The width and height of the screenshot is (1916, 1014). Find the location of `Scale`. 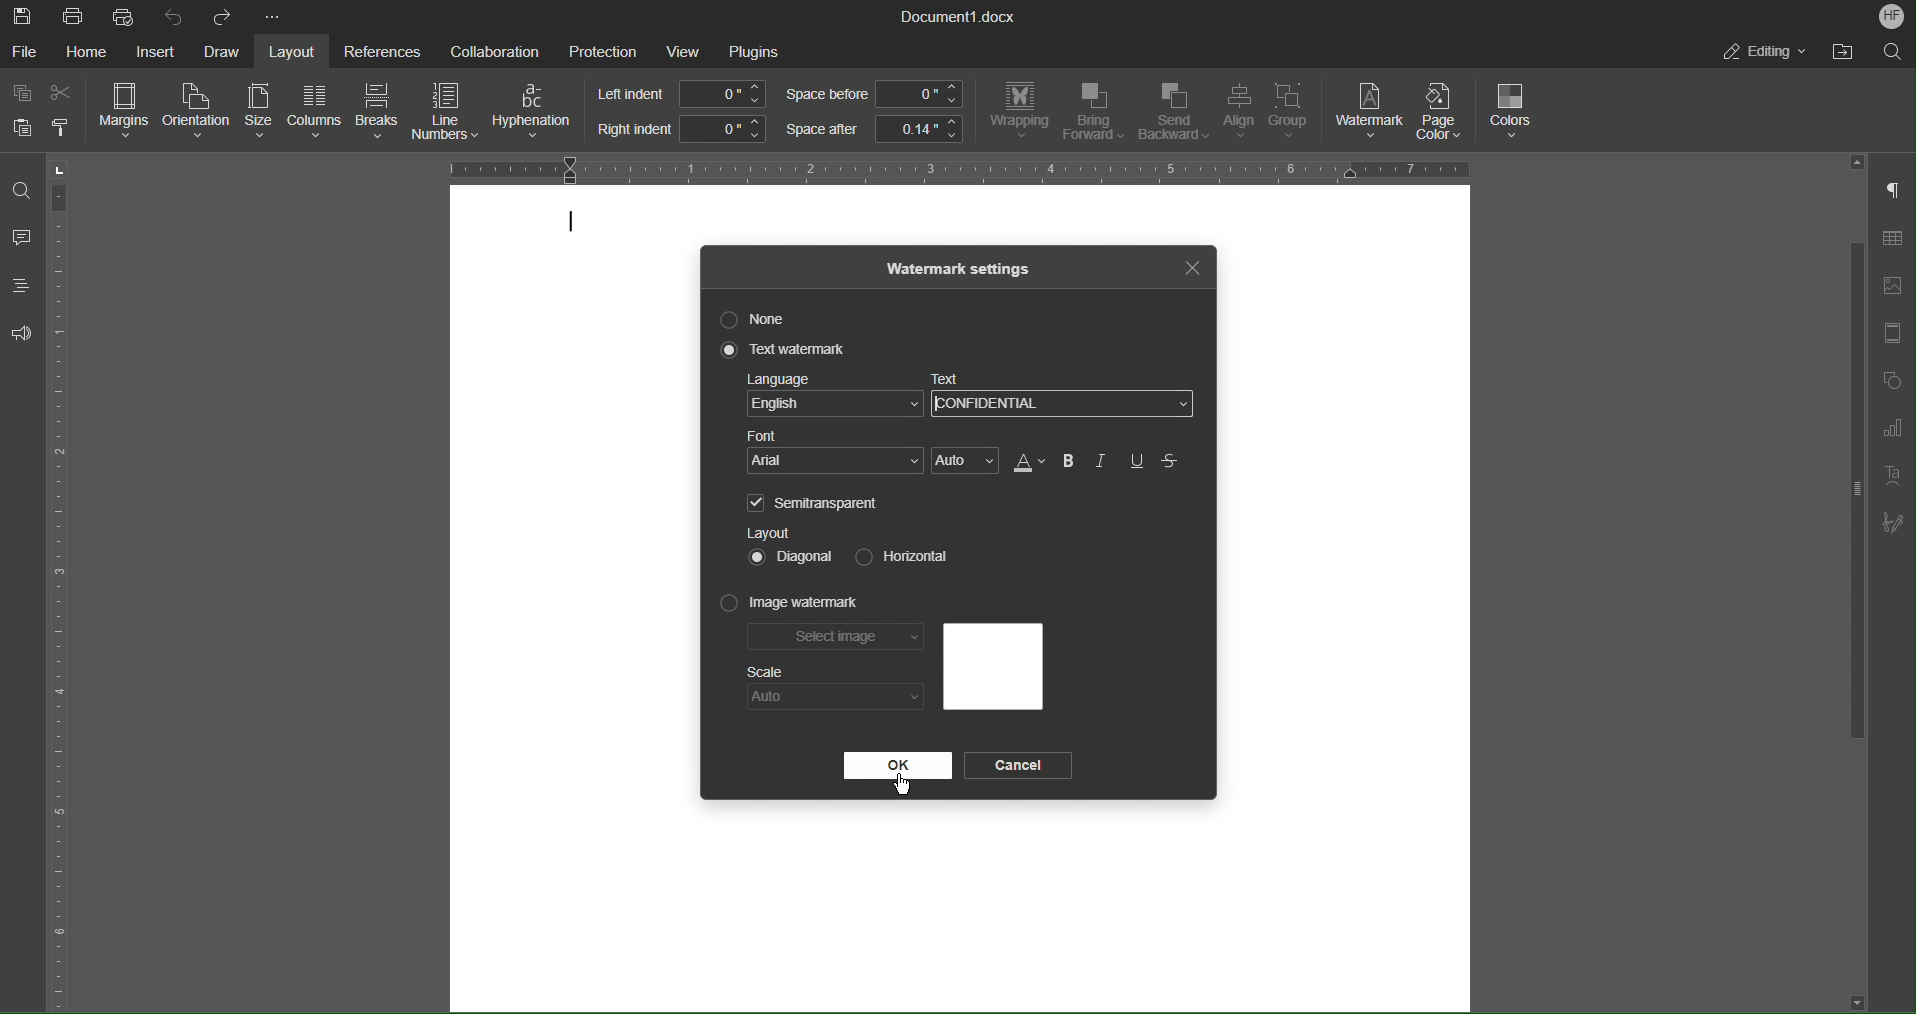

Scale is located at coordinates (766, 672).